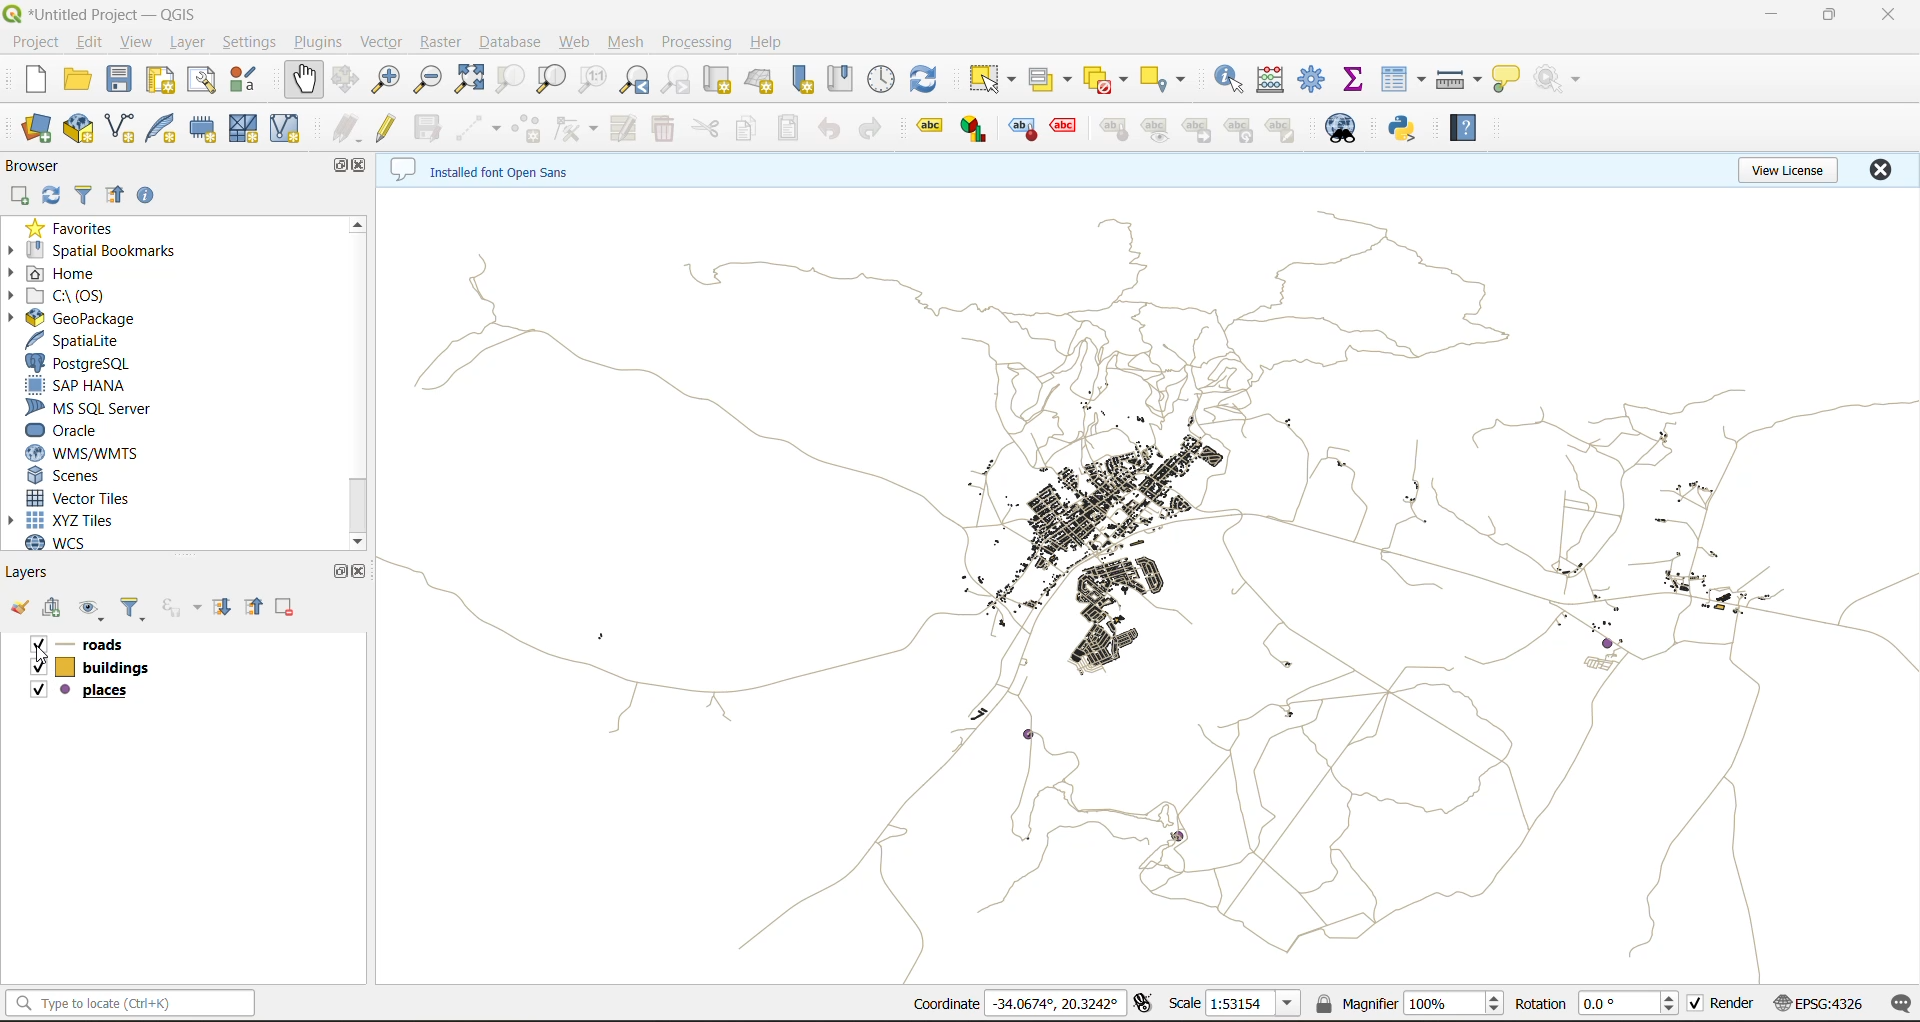 Image resolution: width=1920 pixels, height=1022 pixels. I want to click on filter, so click(133, 605).